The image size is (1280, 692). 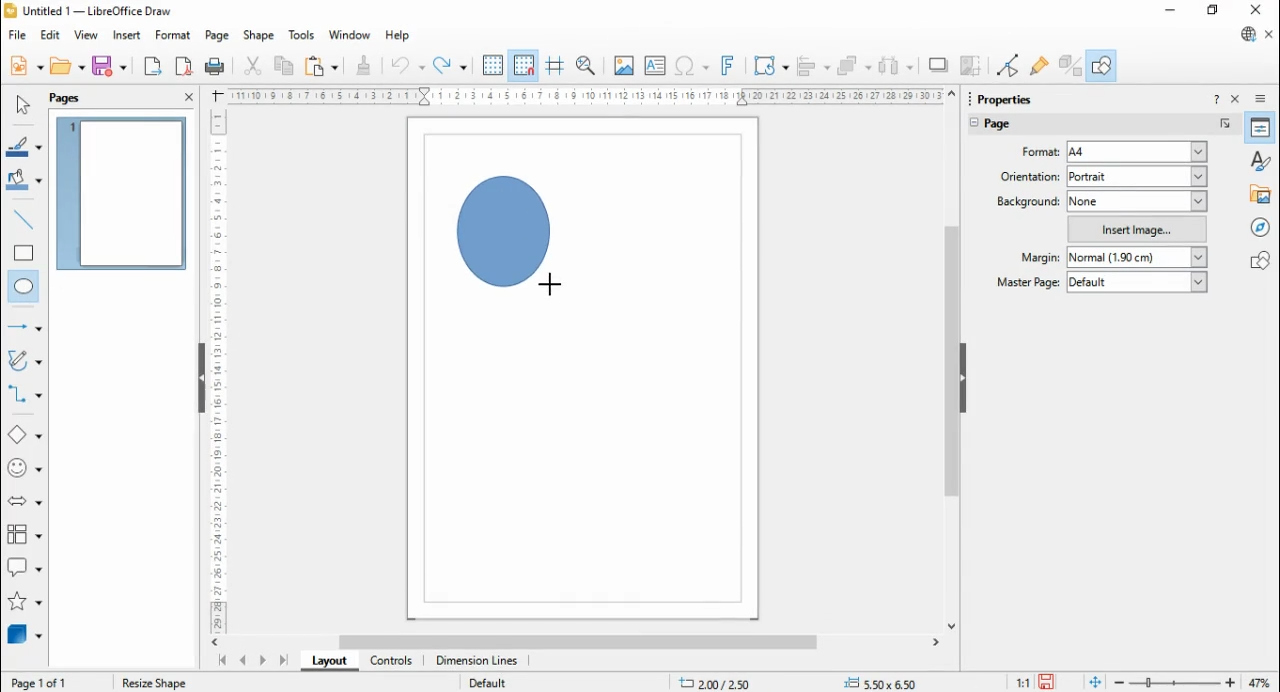 What do you see at coordinates (896, 67) in the screenshot?
I see `select at least three objects to distribute` at bounding box center [896, 67].